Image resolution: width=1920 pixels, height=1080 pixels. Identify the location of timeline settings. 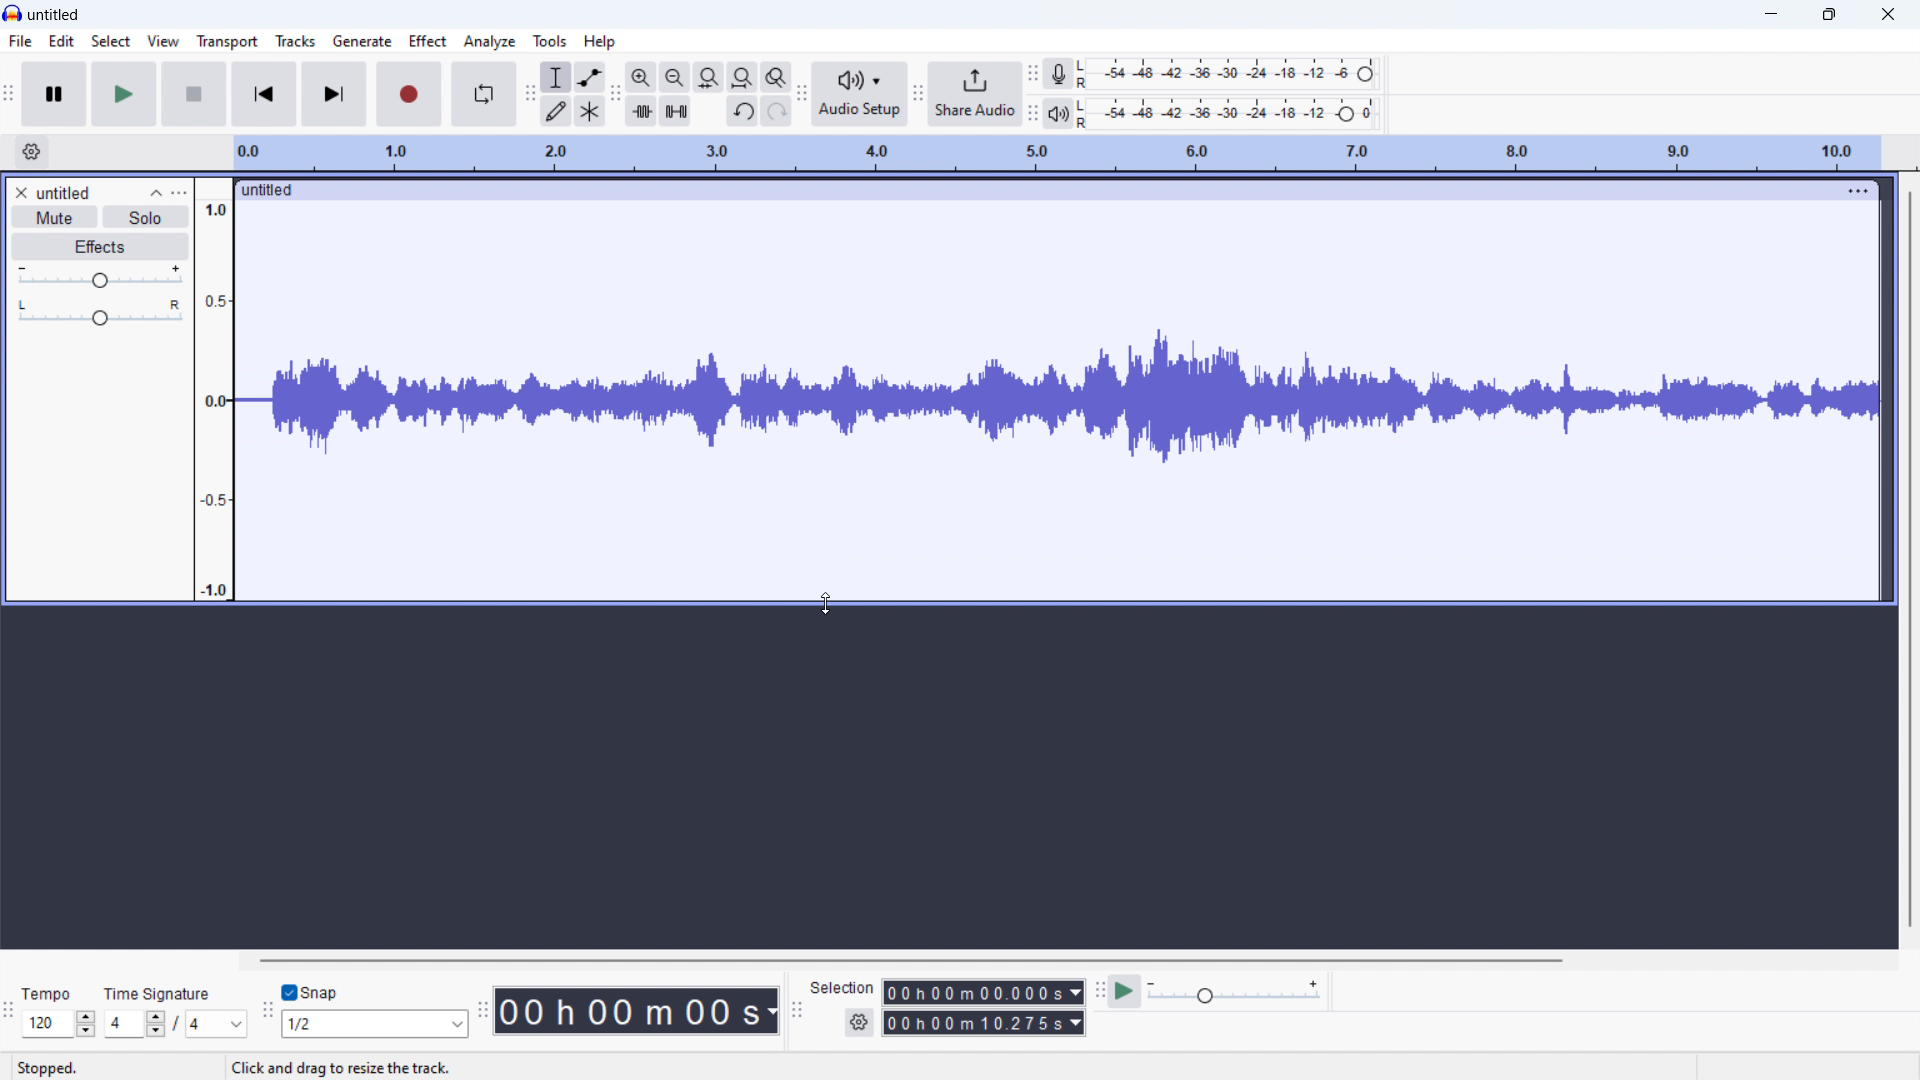
(31, 151).